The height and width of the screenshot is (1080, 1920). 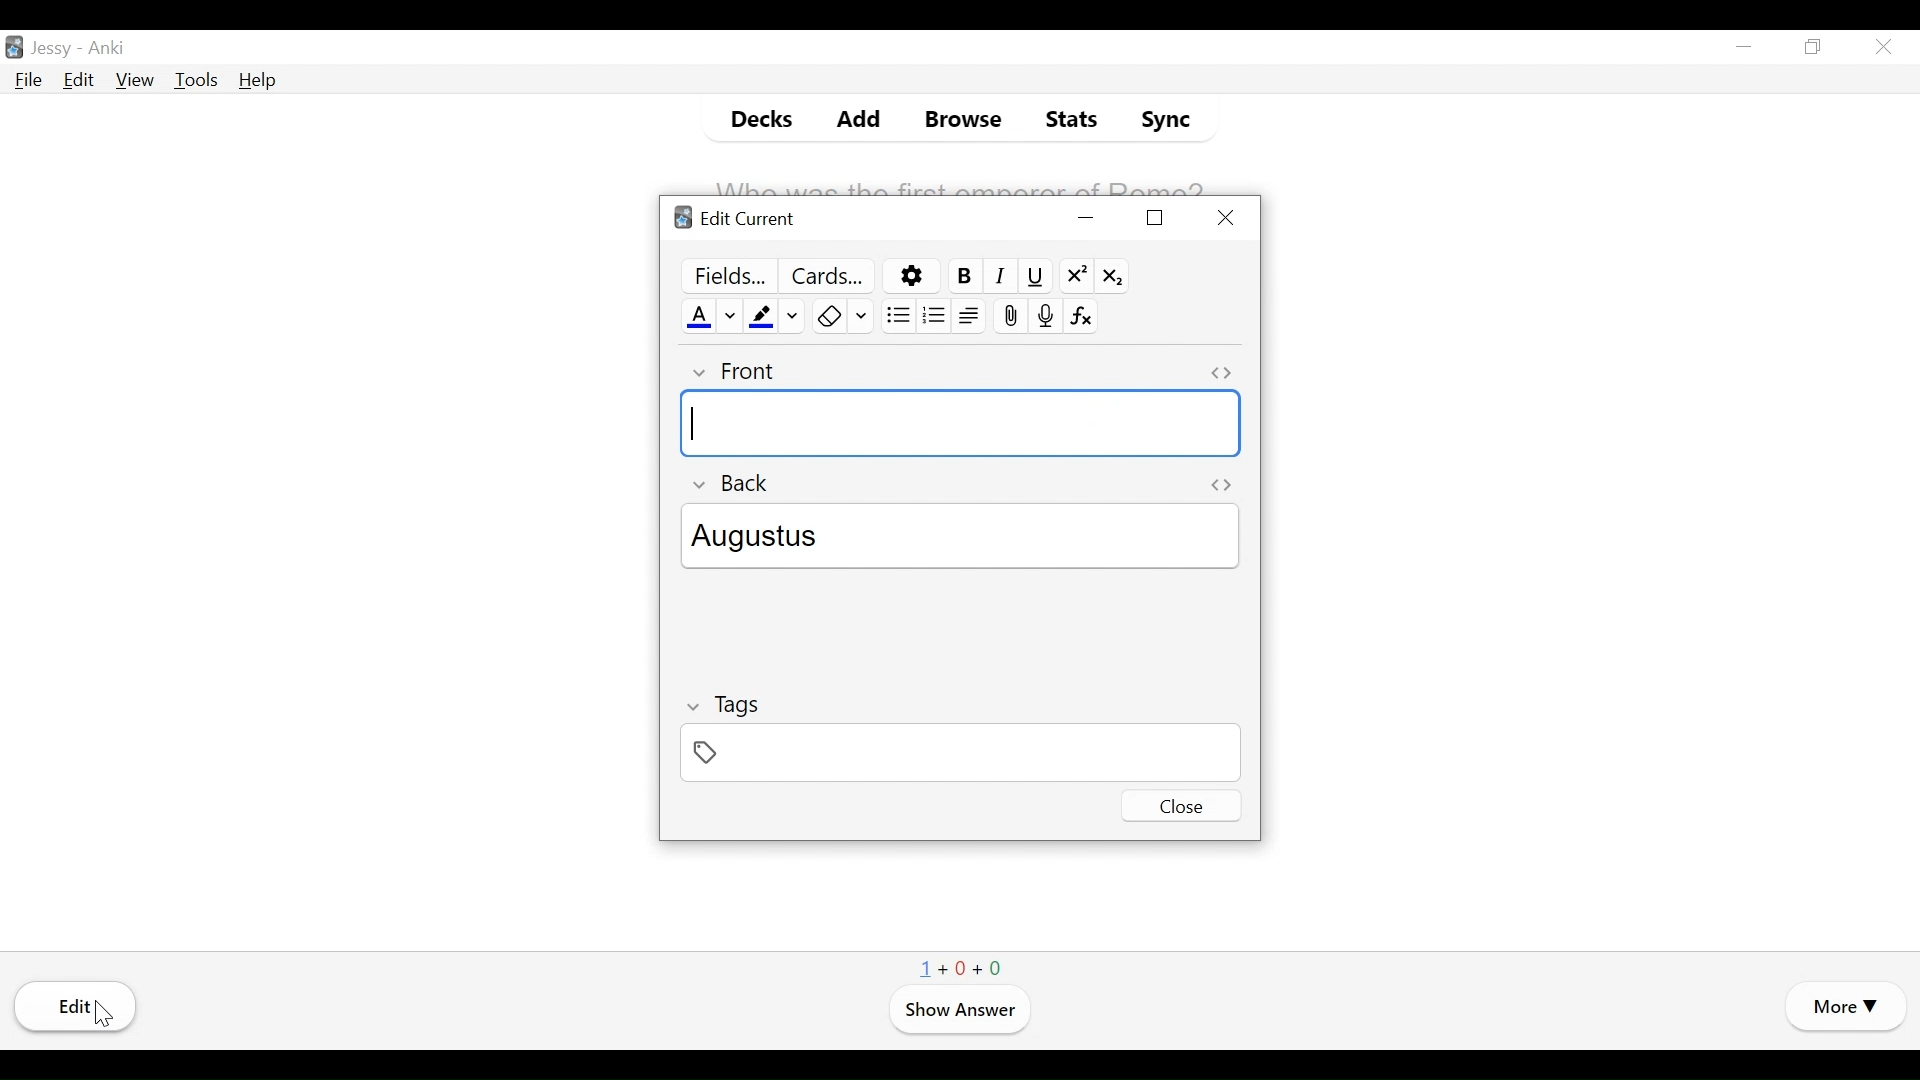 What do you see at coordinates (895, 314) in the screenshot?
I see `Unordered list` at bounding box center [895, 314].